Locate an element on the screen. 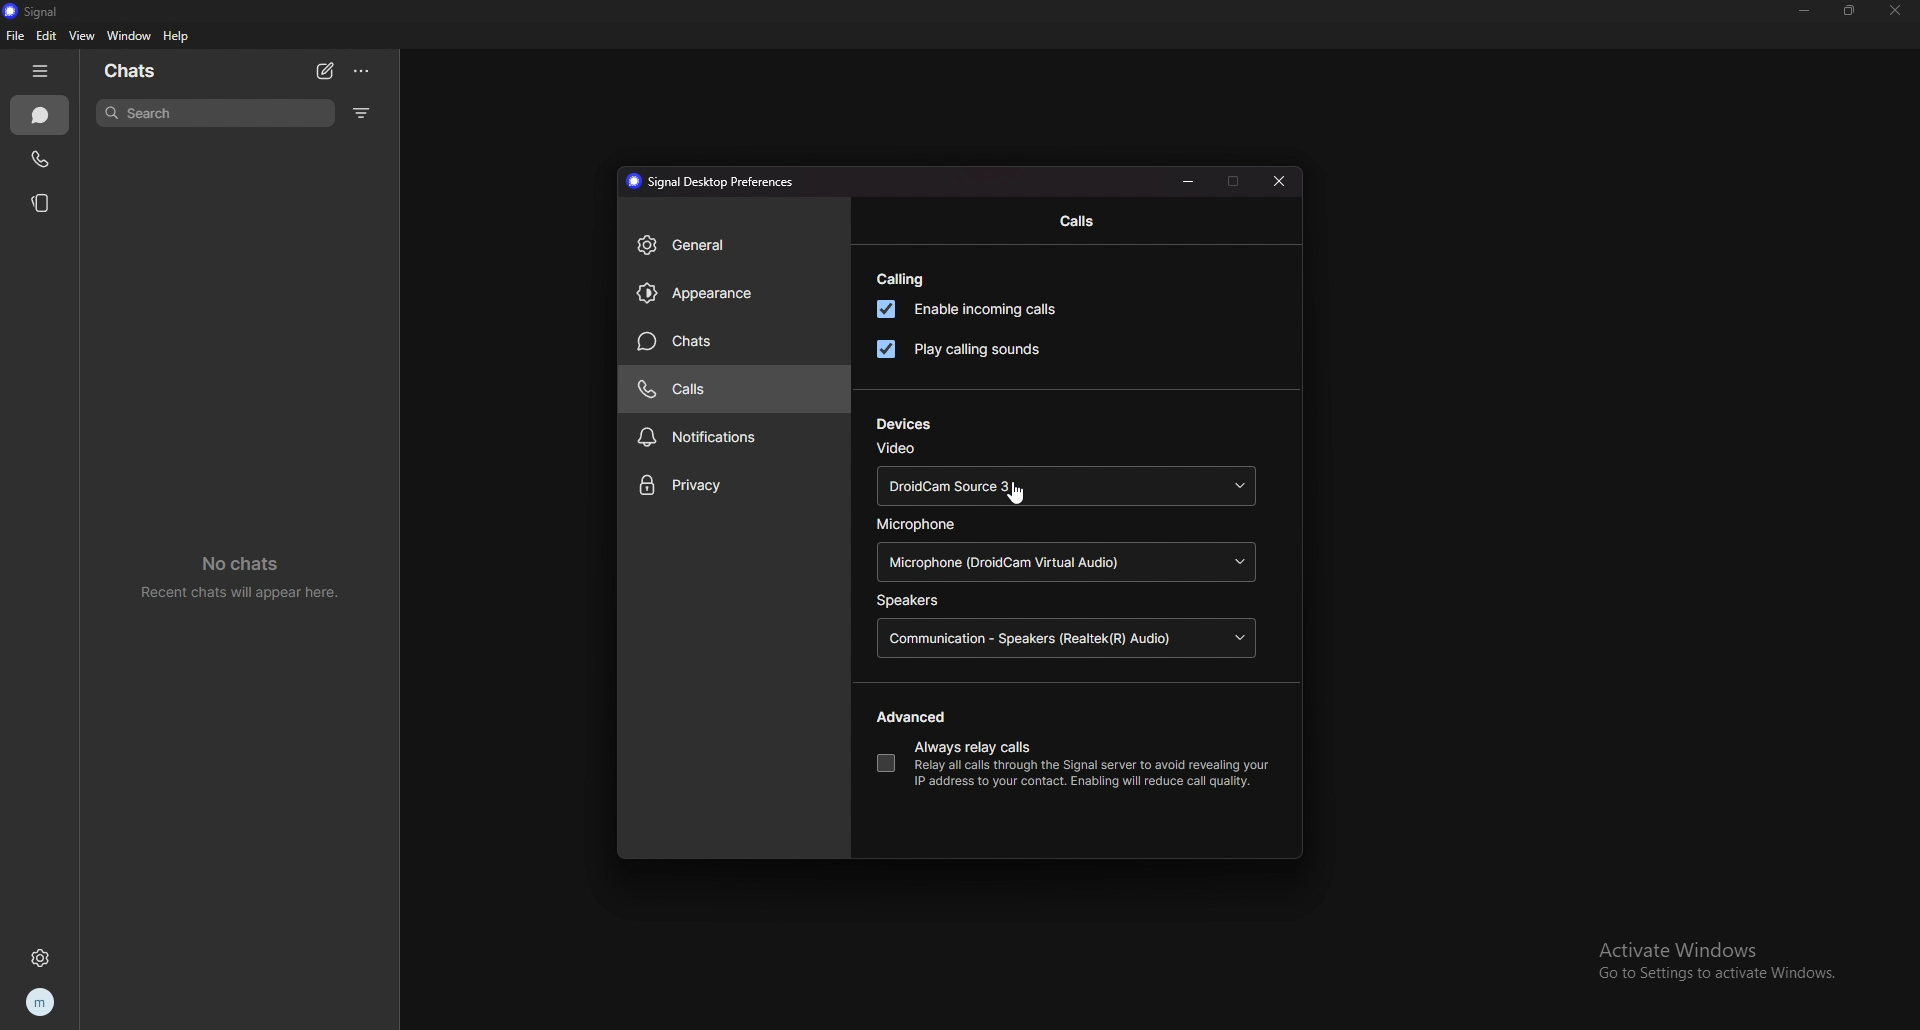 The height and width of the screenshot is (1030, 1920). signal is located at coordinates (41, 12).